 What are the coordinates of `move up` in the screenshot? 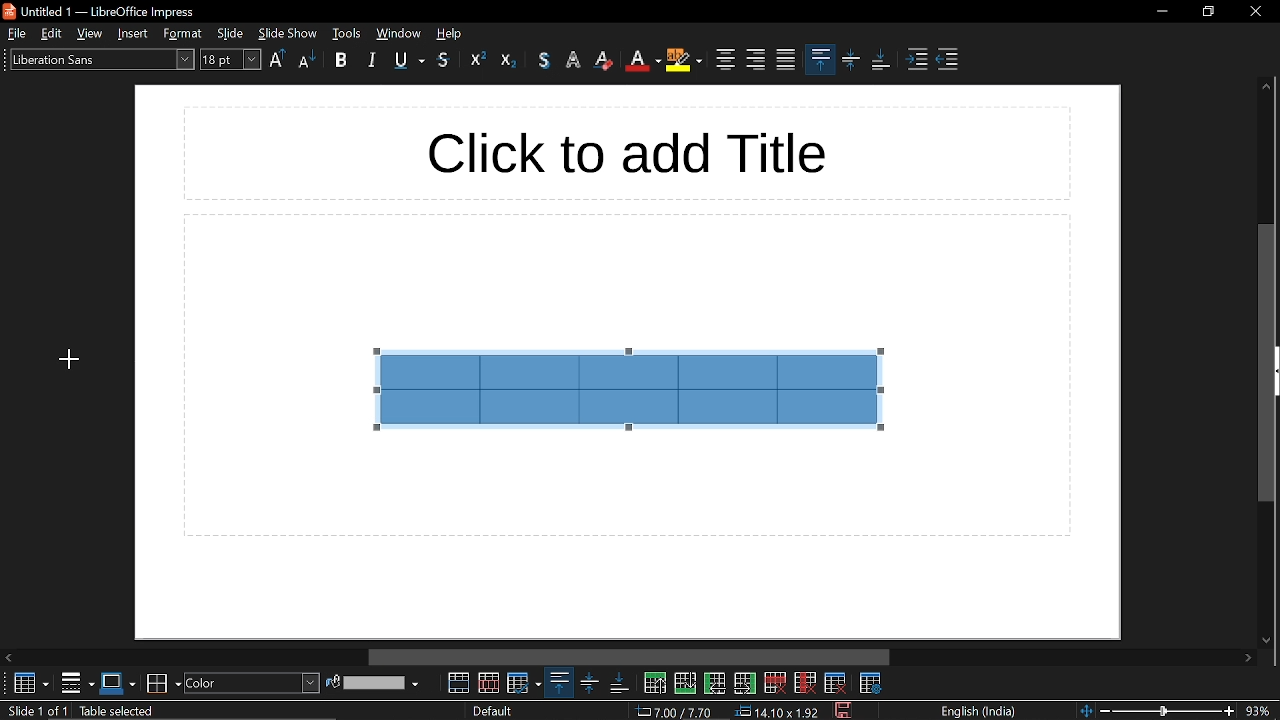 It's located at (1266, 86).